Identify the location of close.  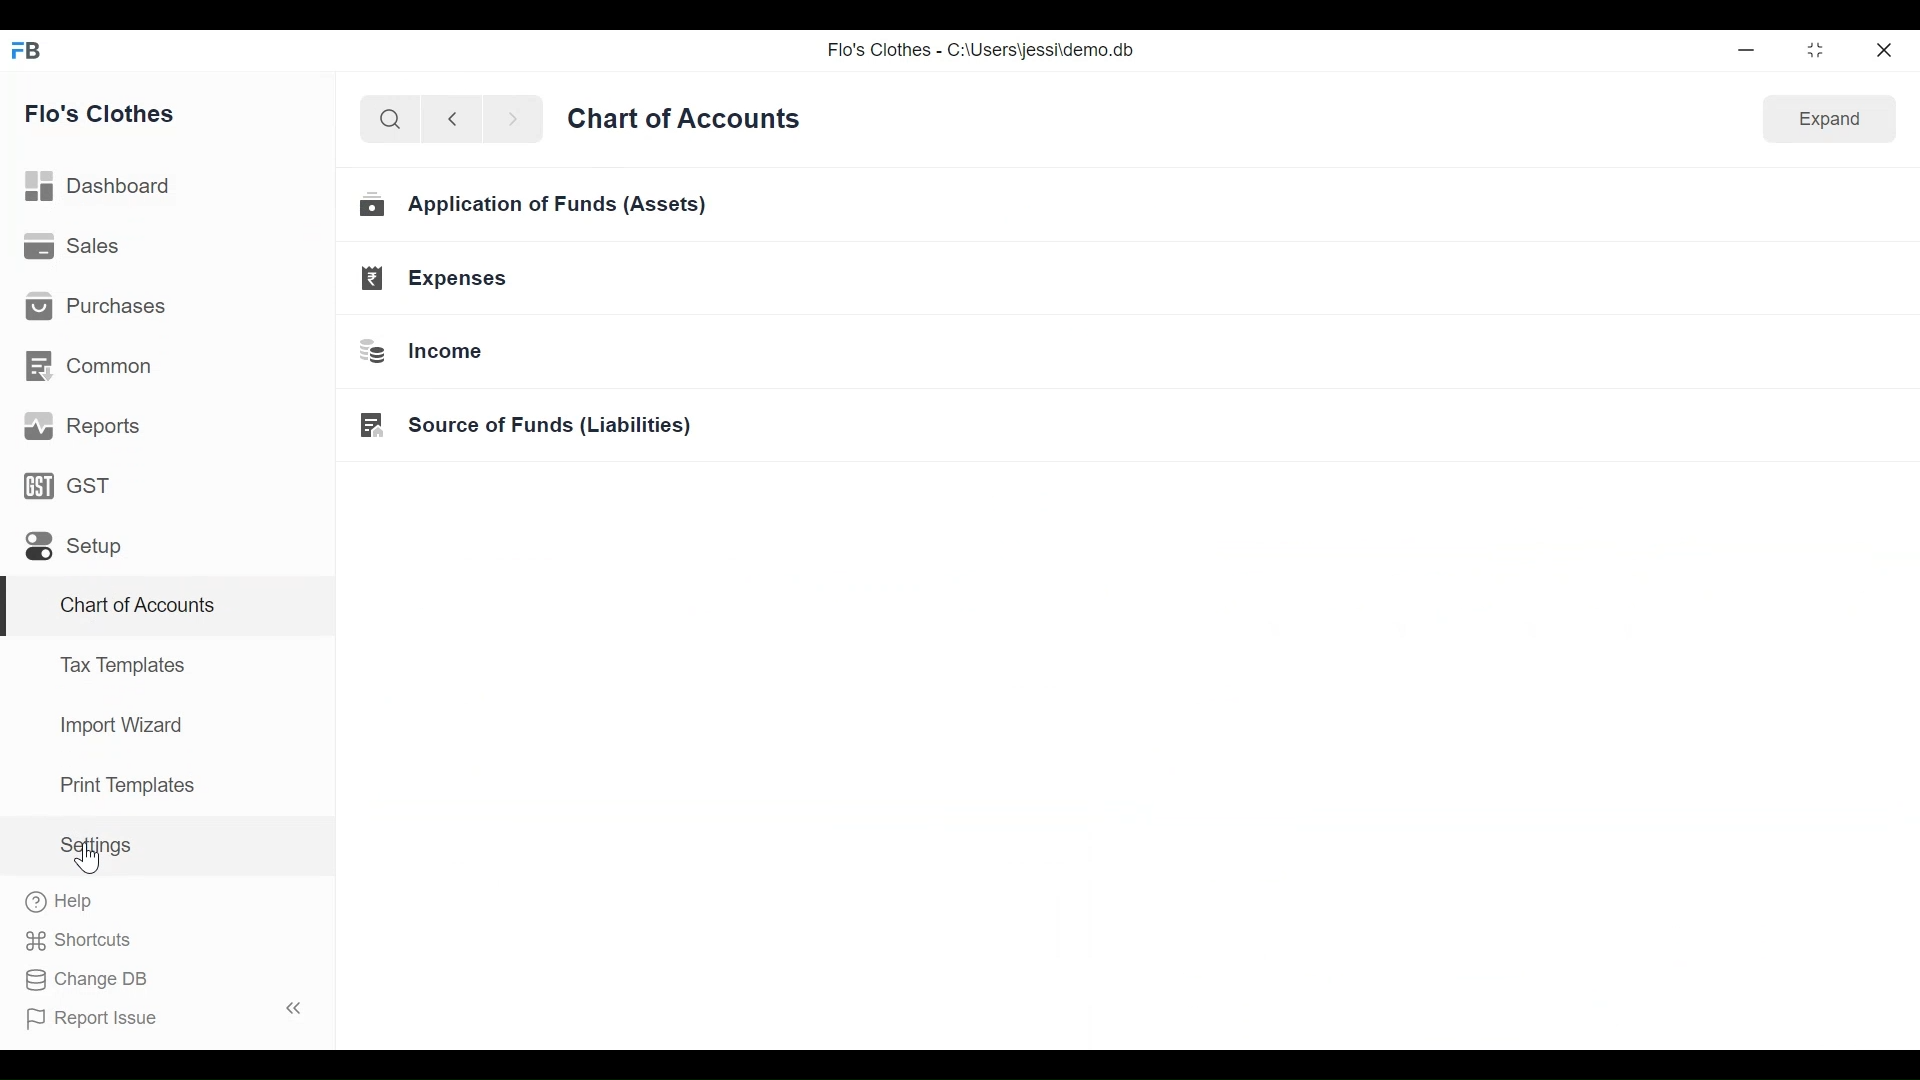
(1883, 49).